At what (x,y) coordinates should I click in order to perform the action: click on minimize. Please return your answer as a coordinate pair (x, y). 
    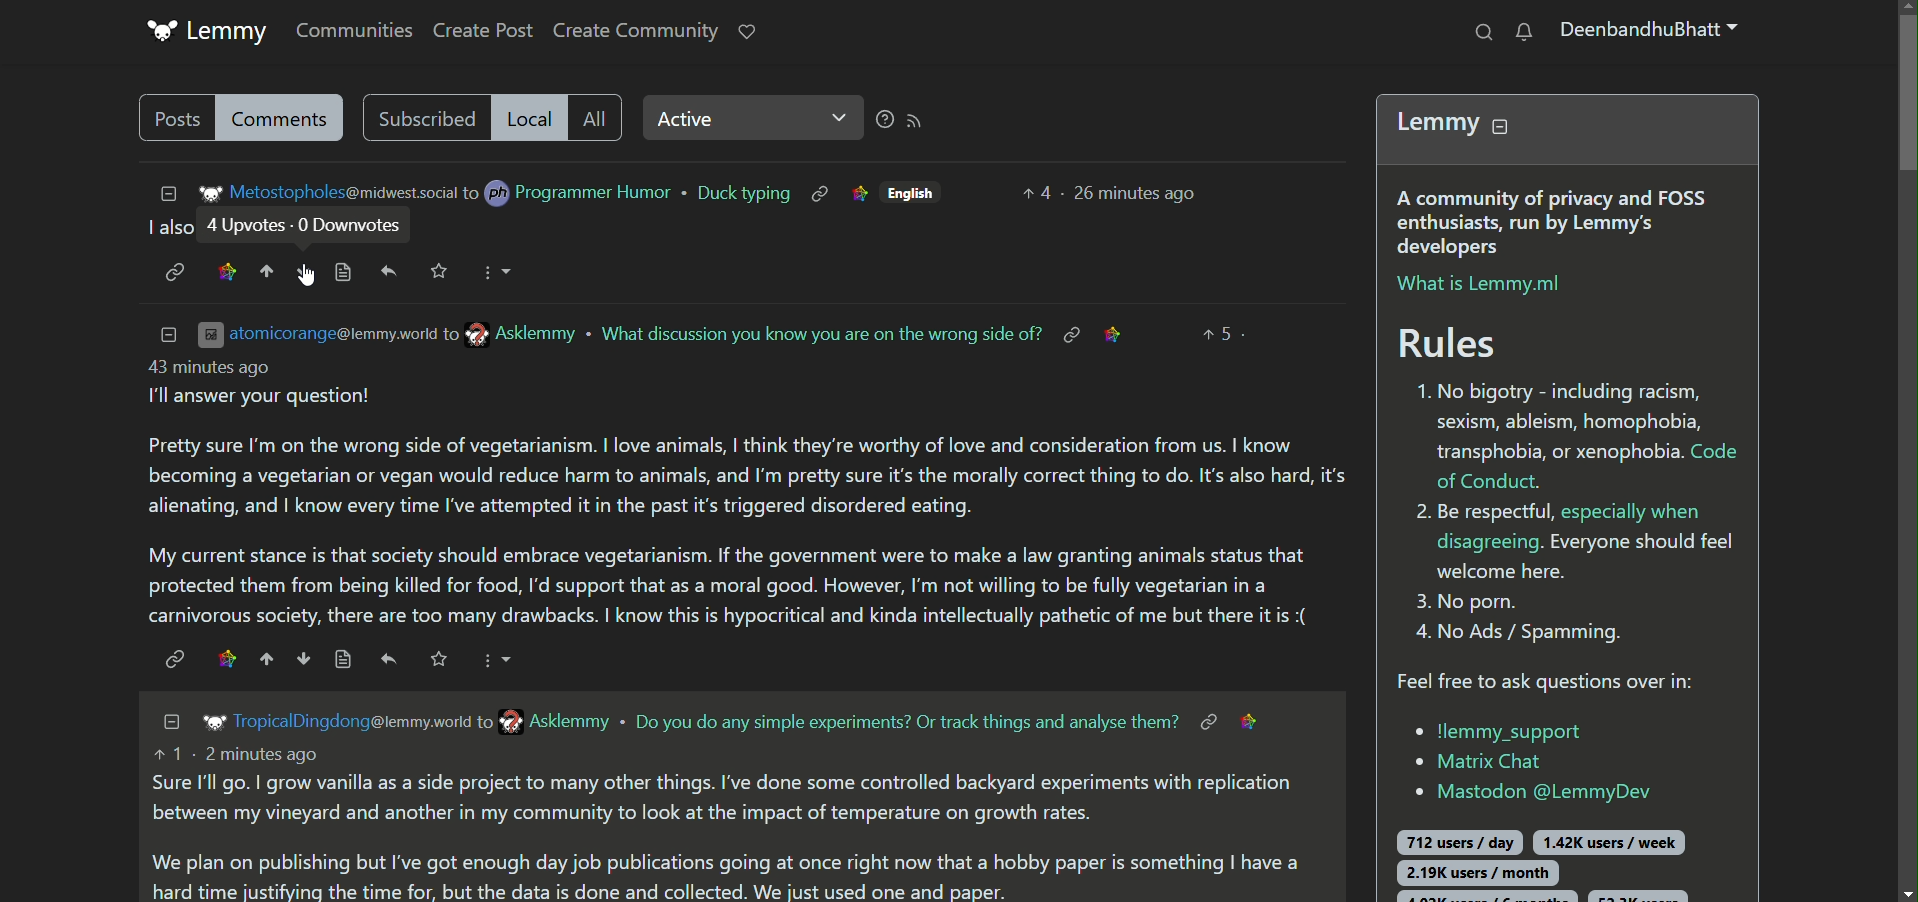
    Looking at the image, I should click on (161, 192).